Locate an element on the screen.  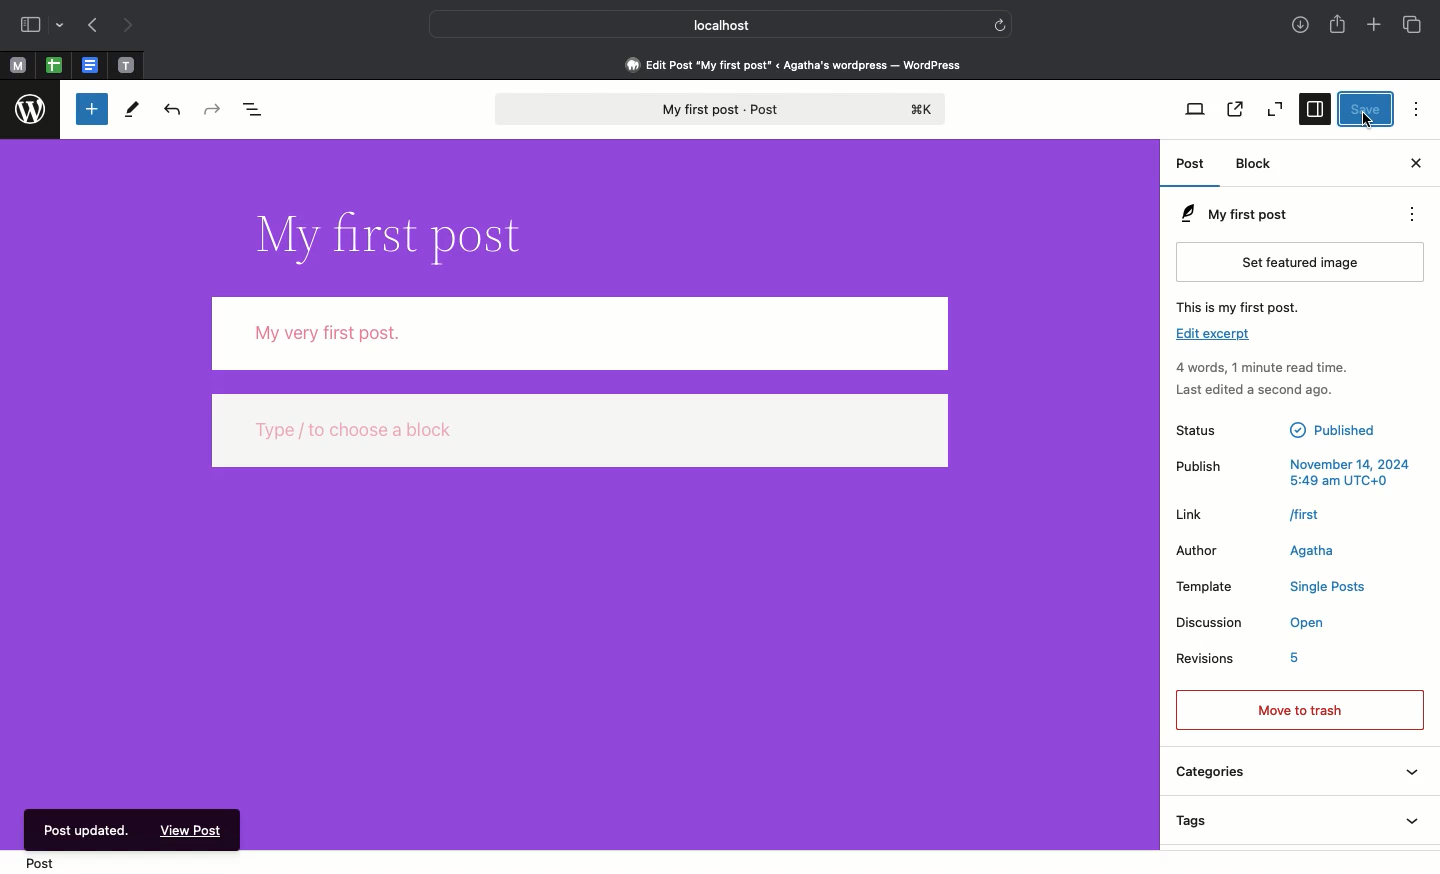
Post is located at coordinates (1193, 167).